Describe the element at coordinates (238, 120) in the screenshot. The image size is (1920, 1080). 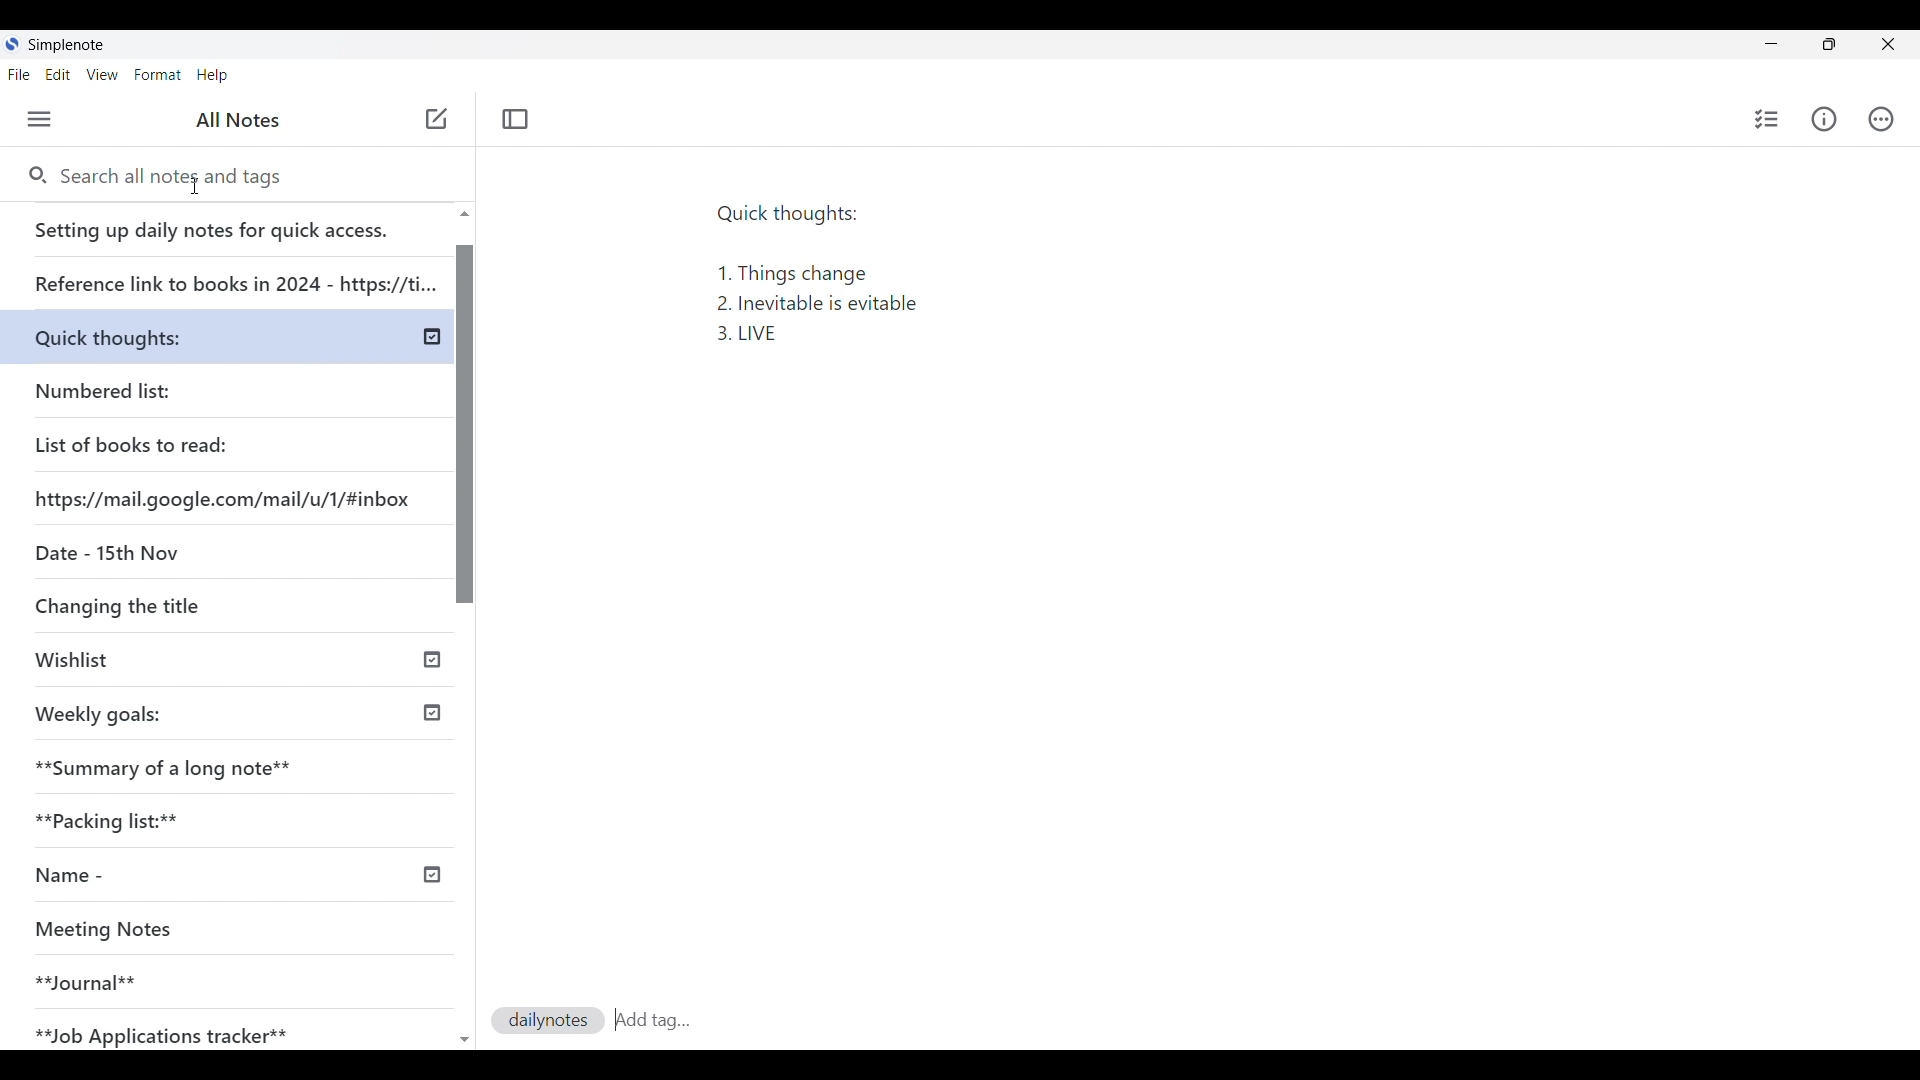
I see `All notes` at that location.